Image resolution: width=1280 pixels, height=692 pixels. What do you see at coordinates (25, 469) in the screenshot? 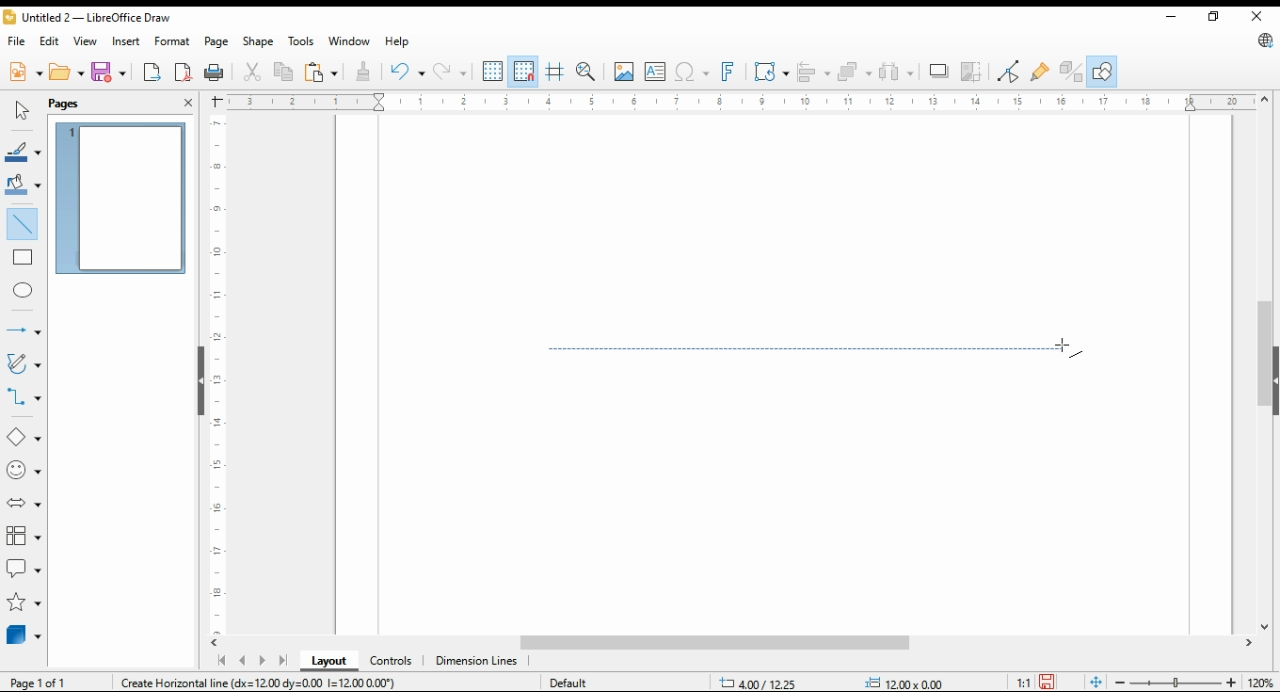
I see `symbol shapes` at bounding box center [25, 469].